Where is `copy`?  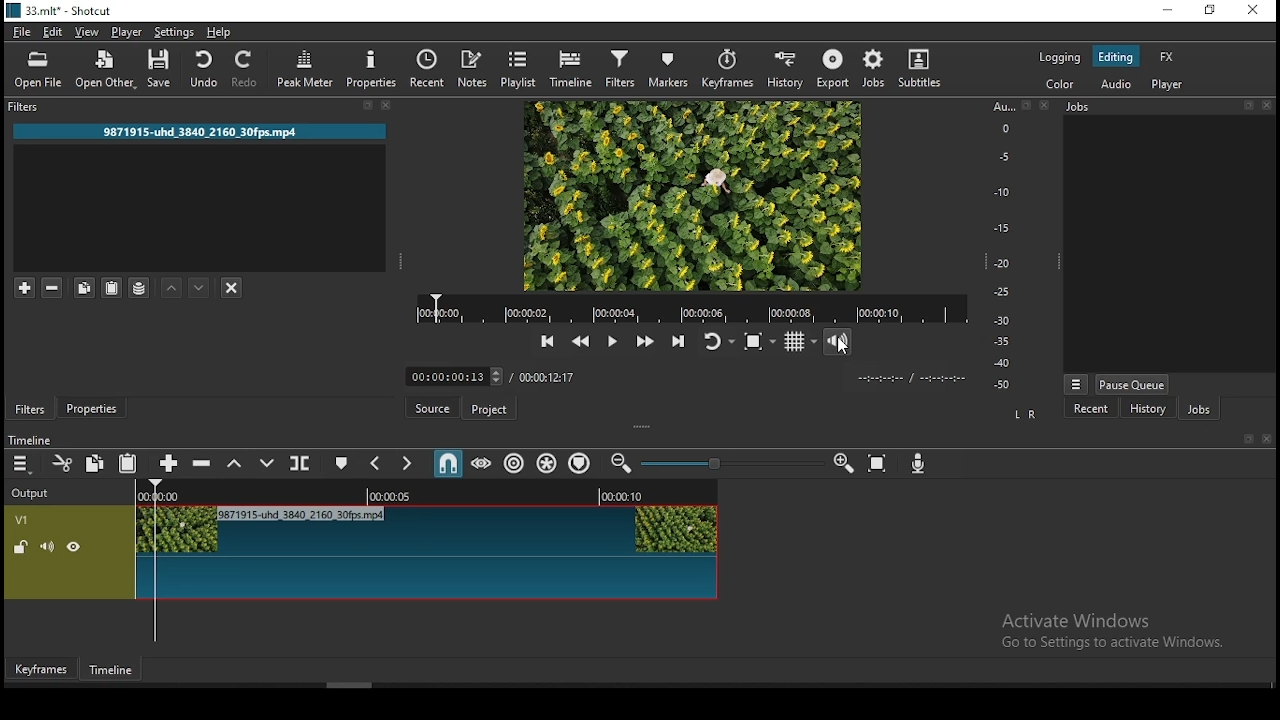 copy is located at coordinates (97, 464).